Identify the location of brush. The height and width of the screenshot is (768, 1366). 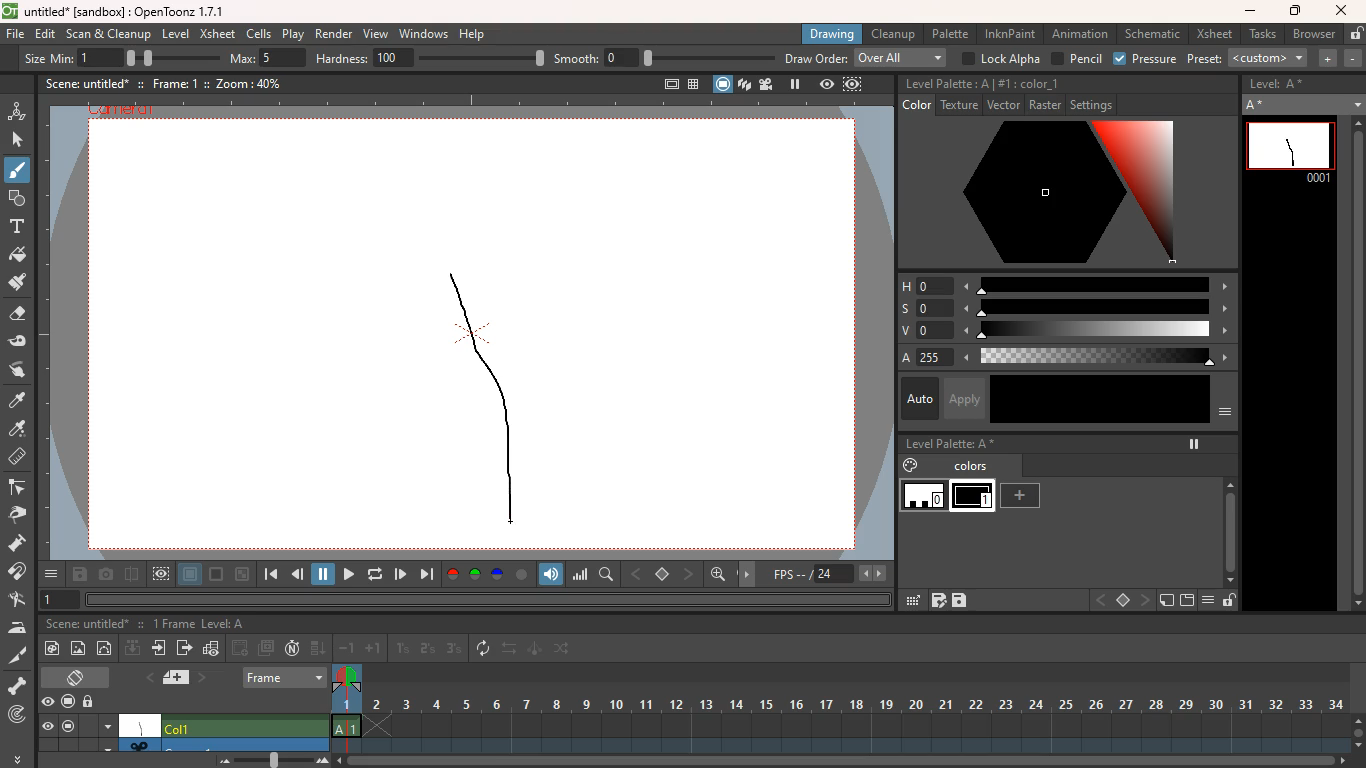
(16, 174).